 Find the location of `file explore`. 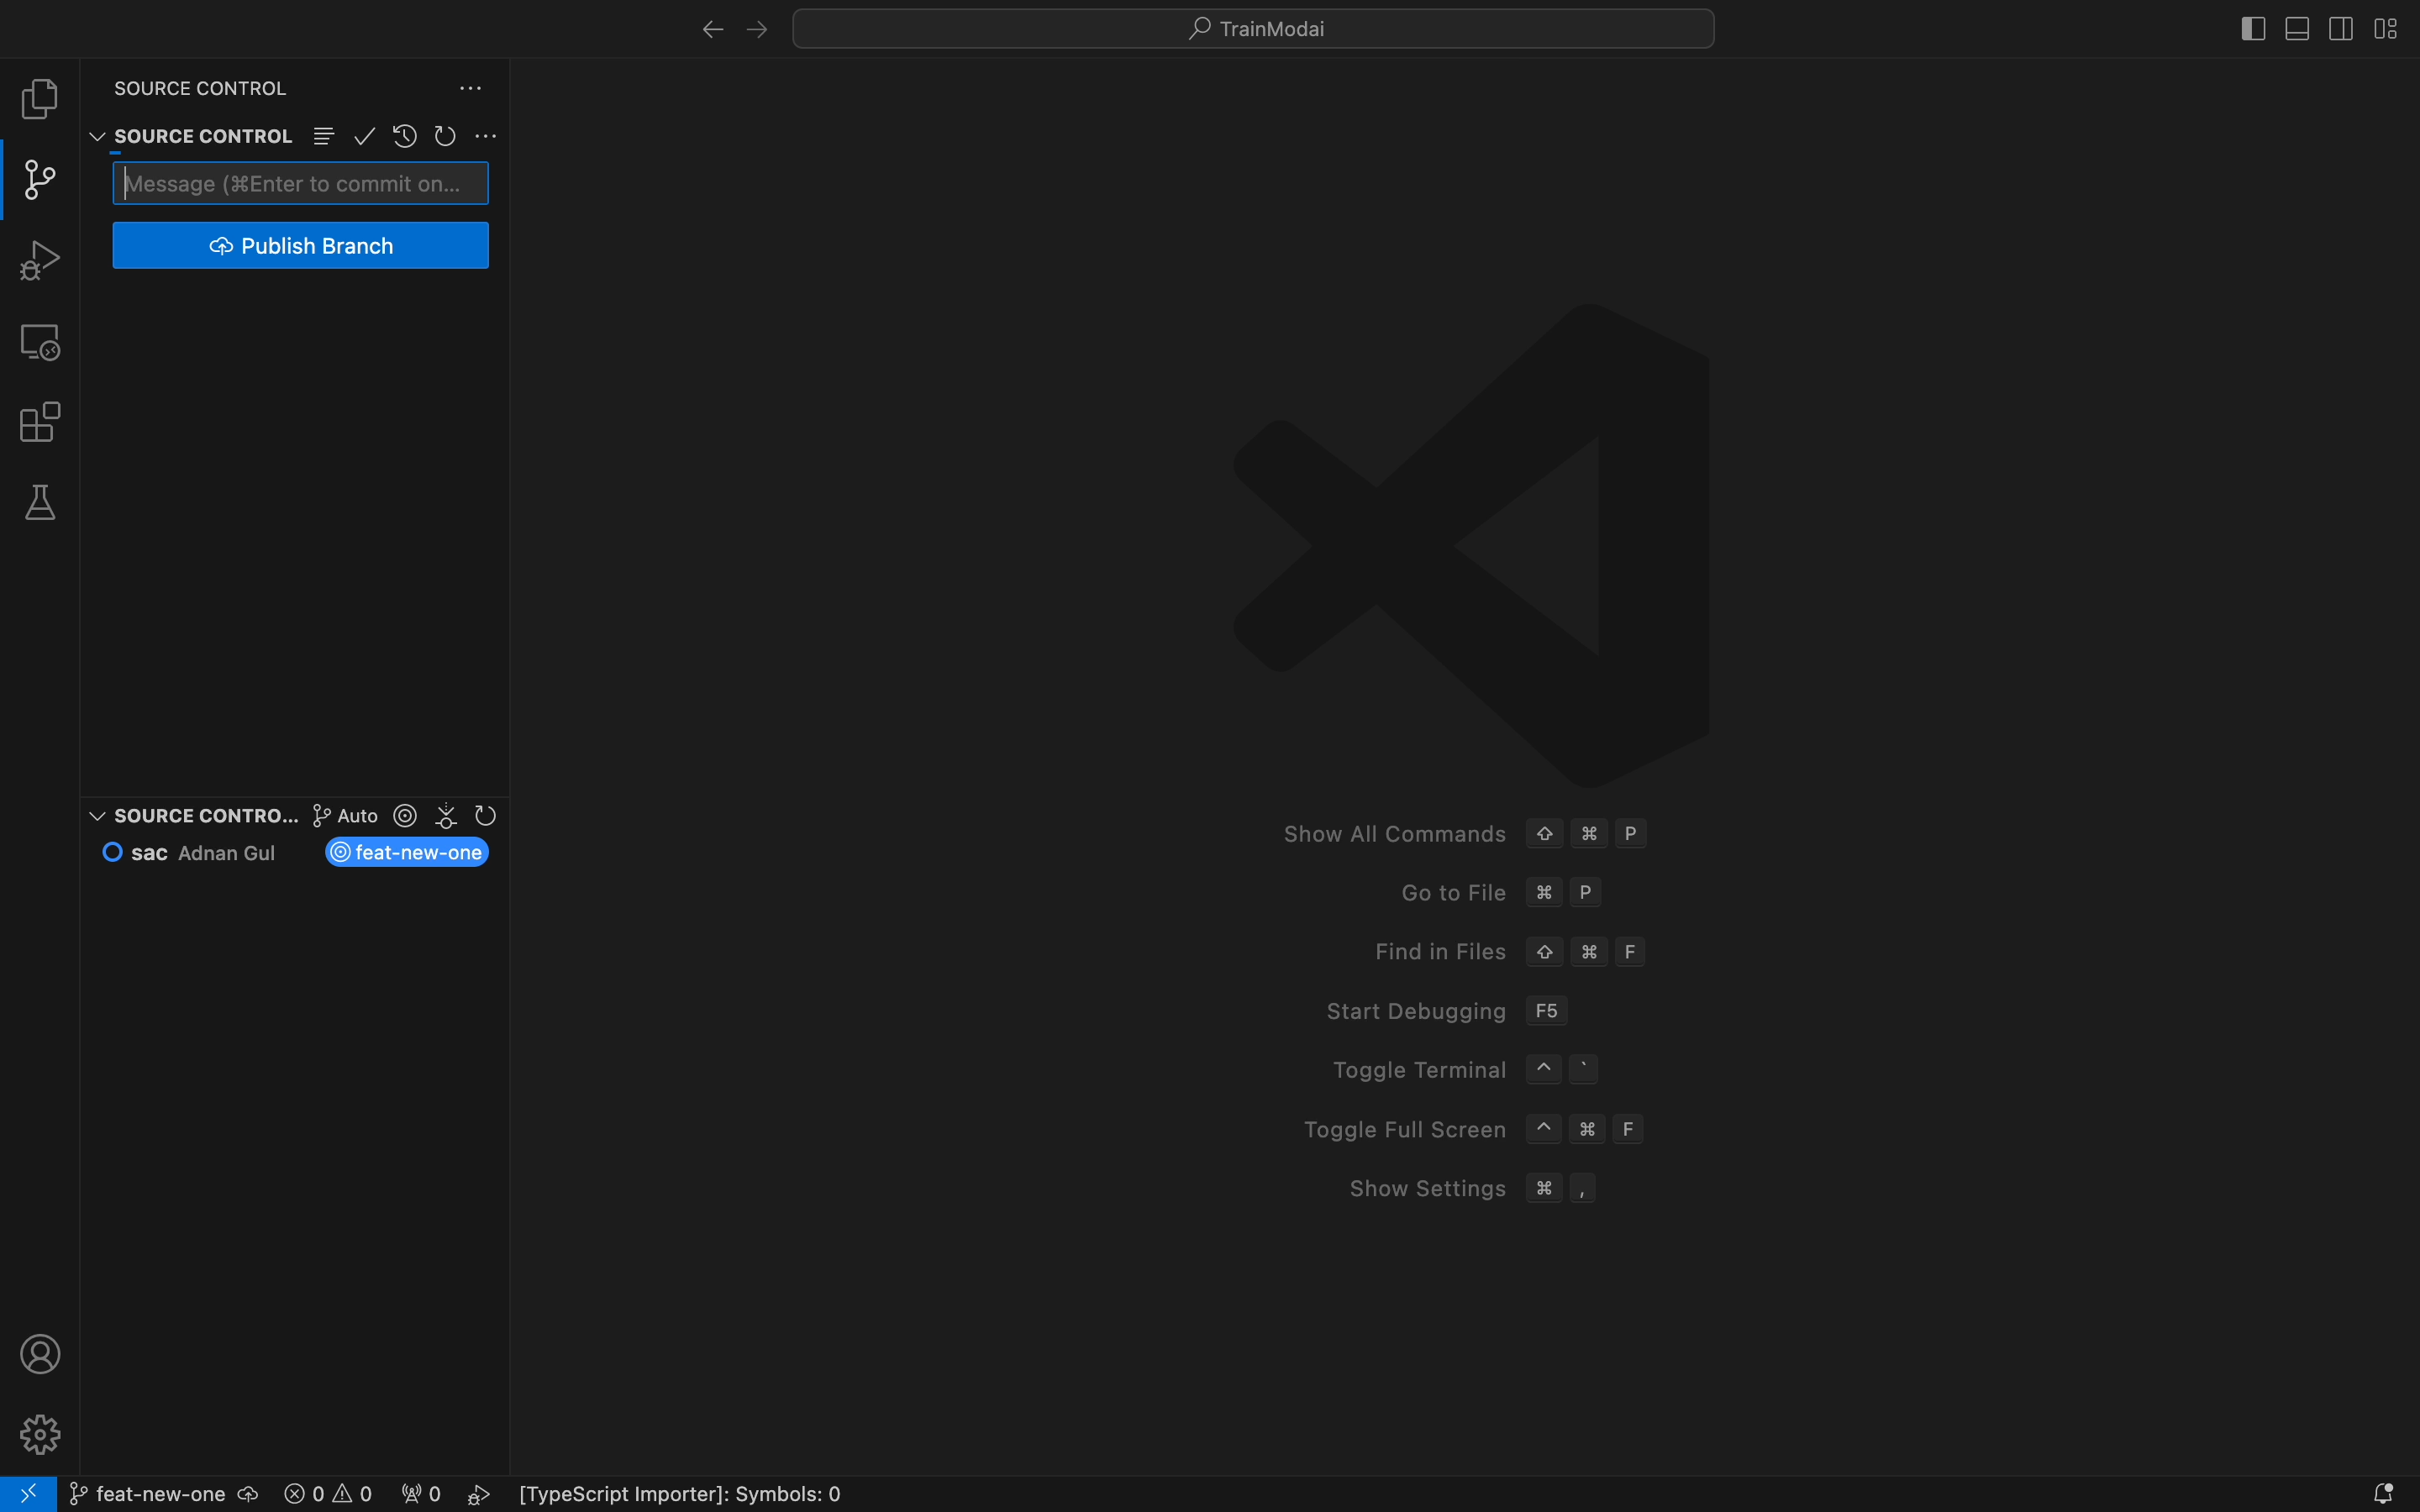

file explore is located at coordinates (43, 99).